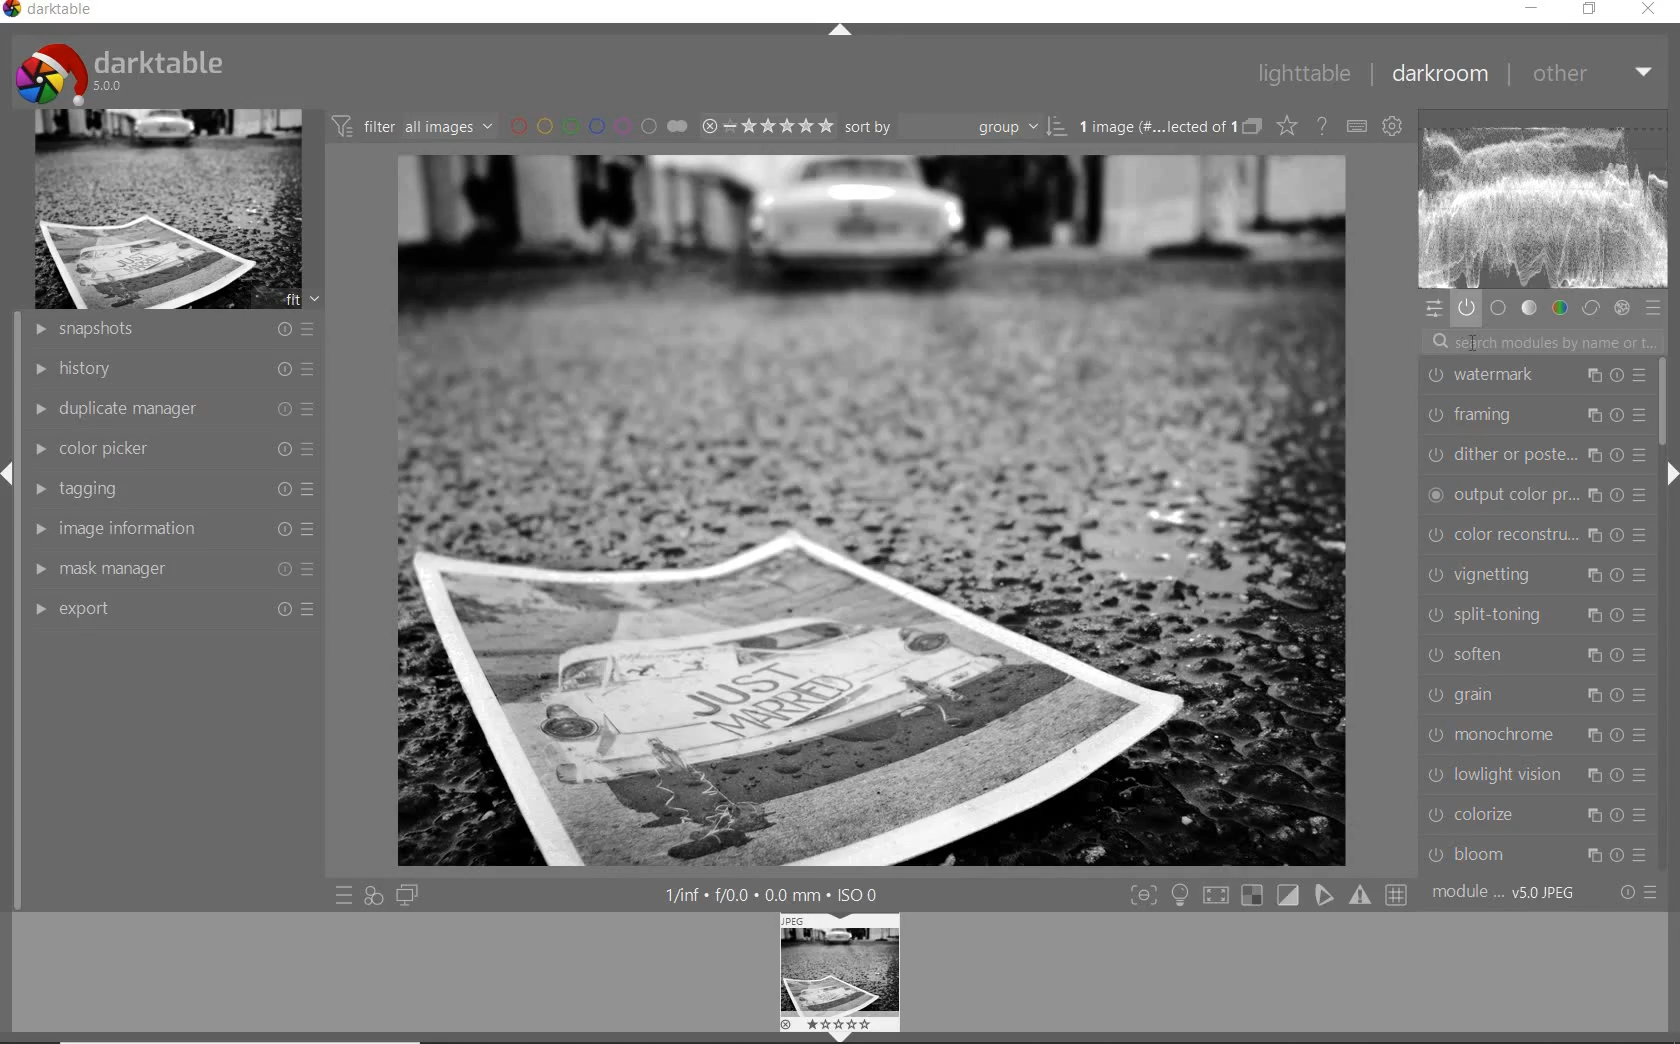  I want to click on expand/collapse, so click(1670, 474).